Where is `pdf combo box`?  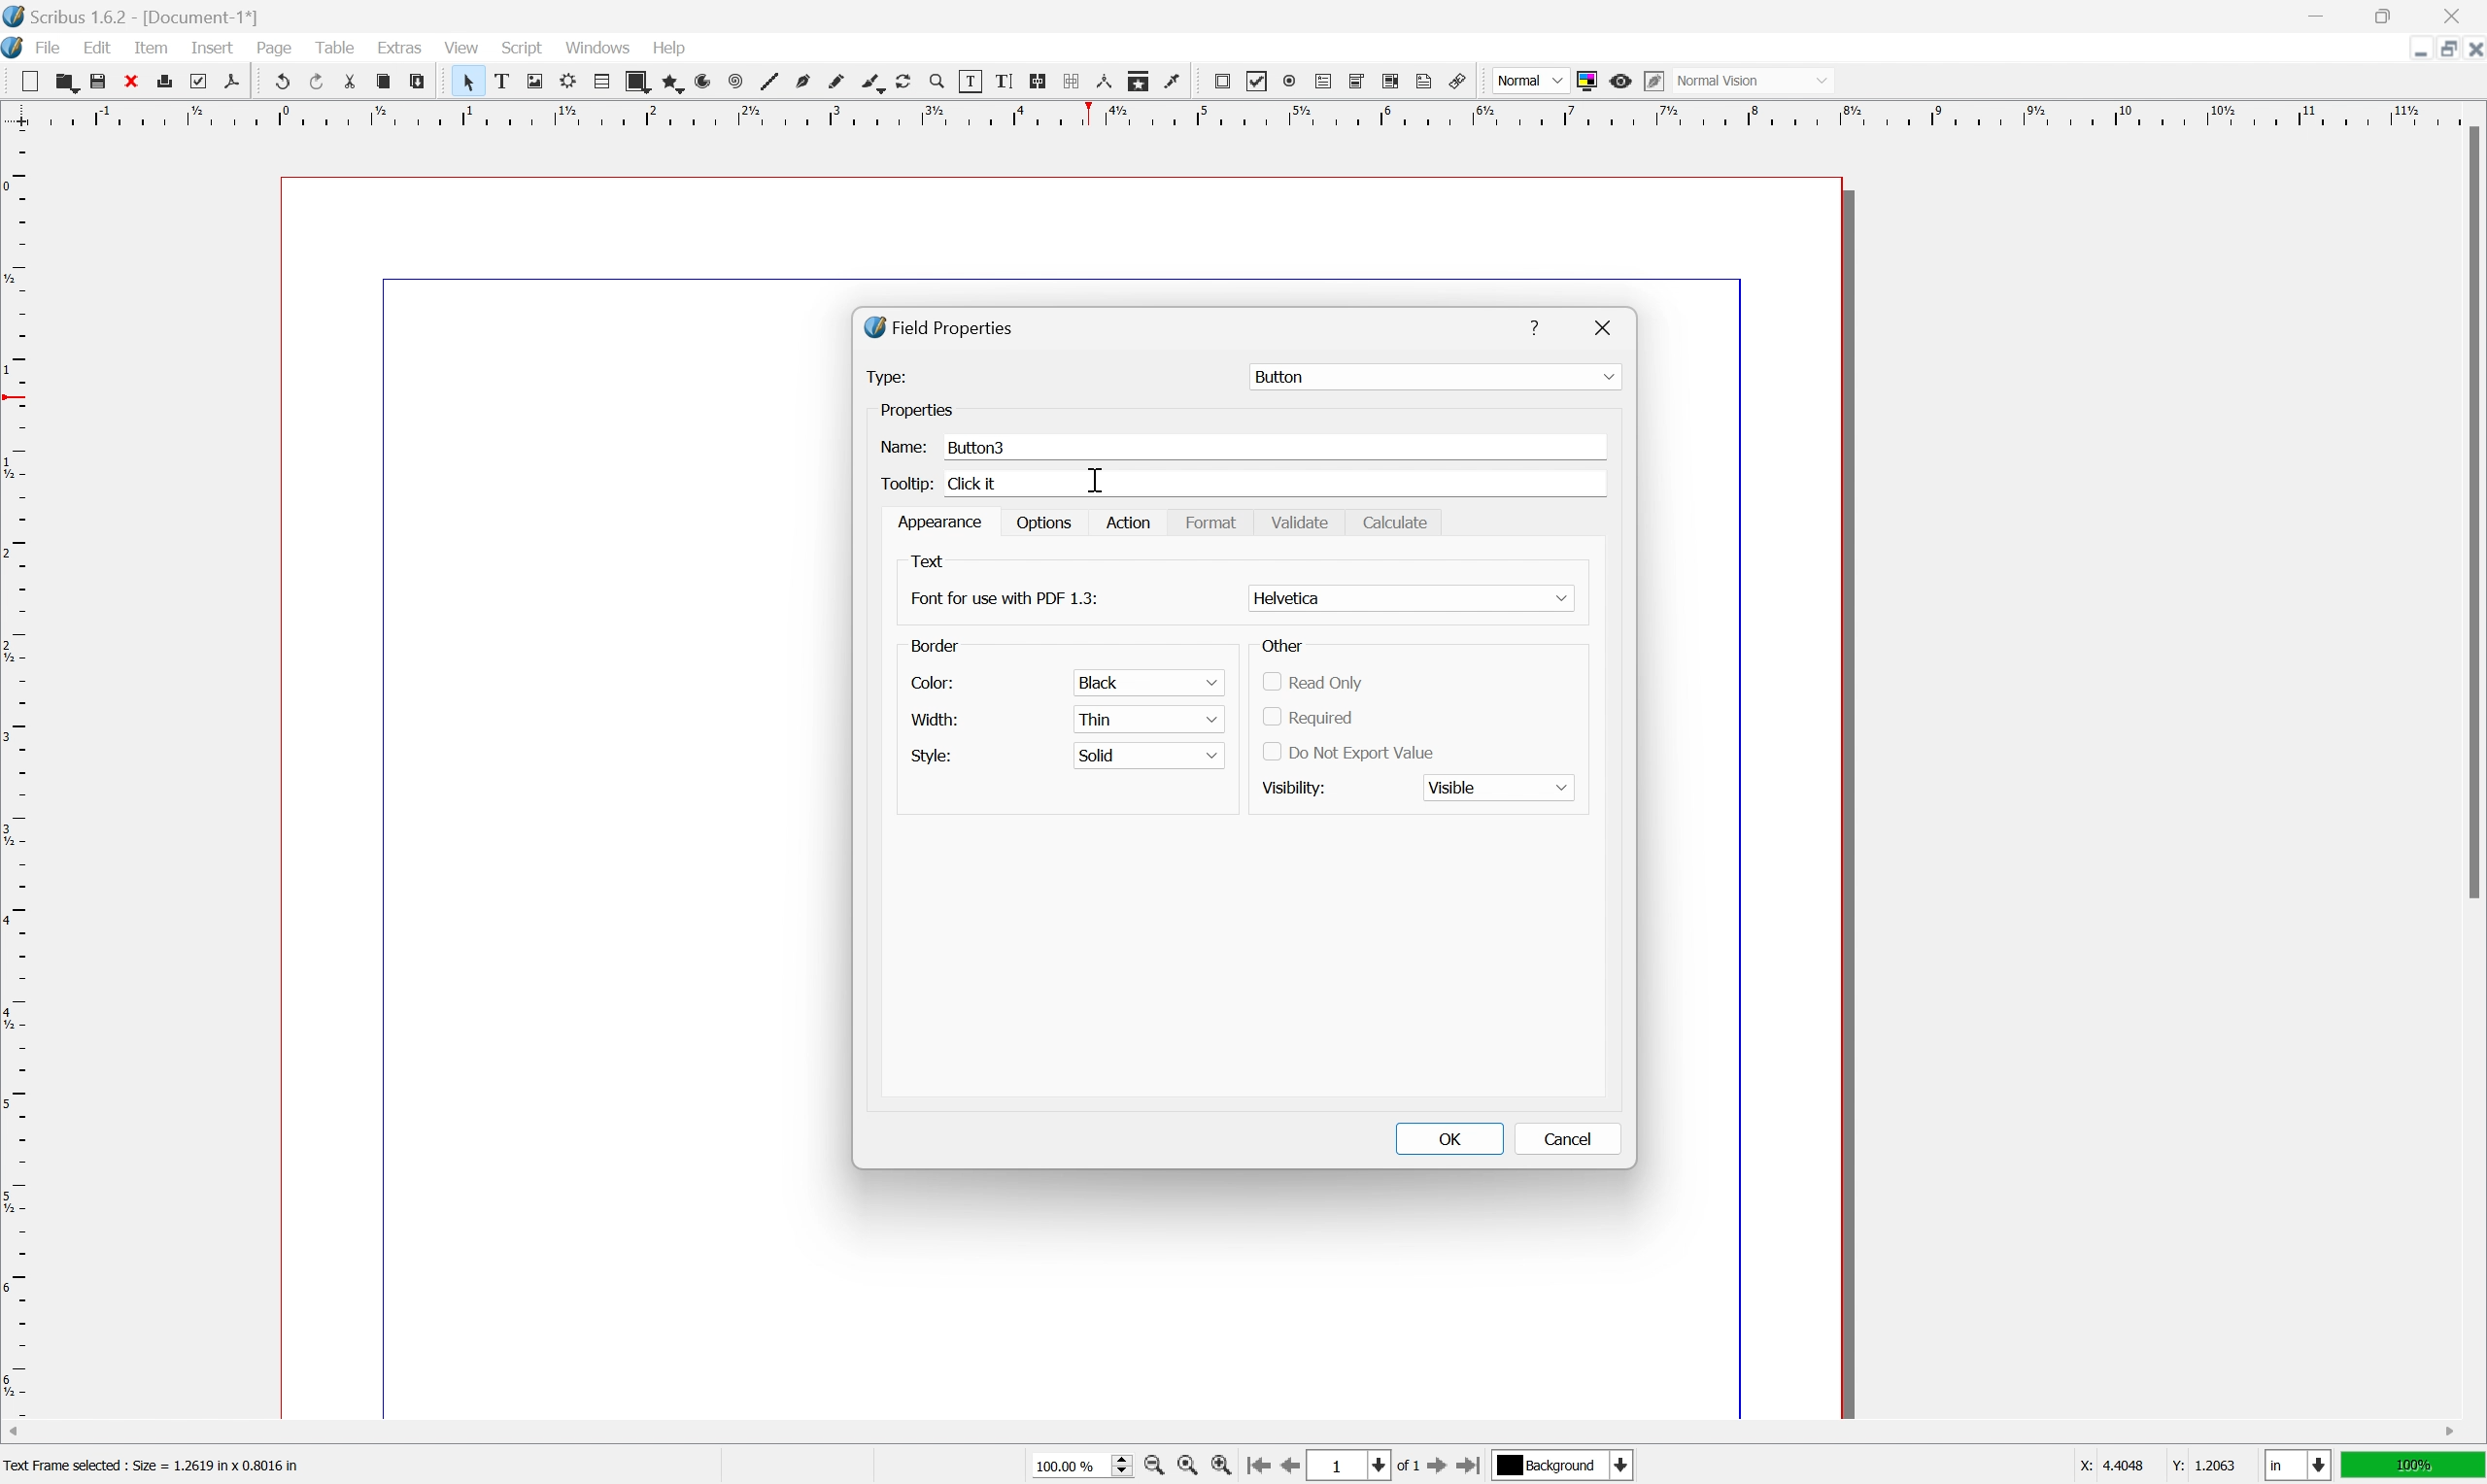 pdf combo box is located at coordinates (1358, 80).